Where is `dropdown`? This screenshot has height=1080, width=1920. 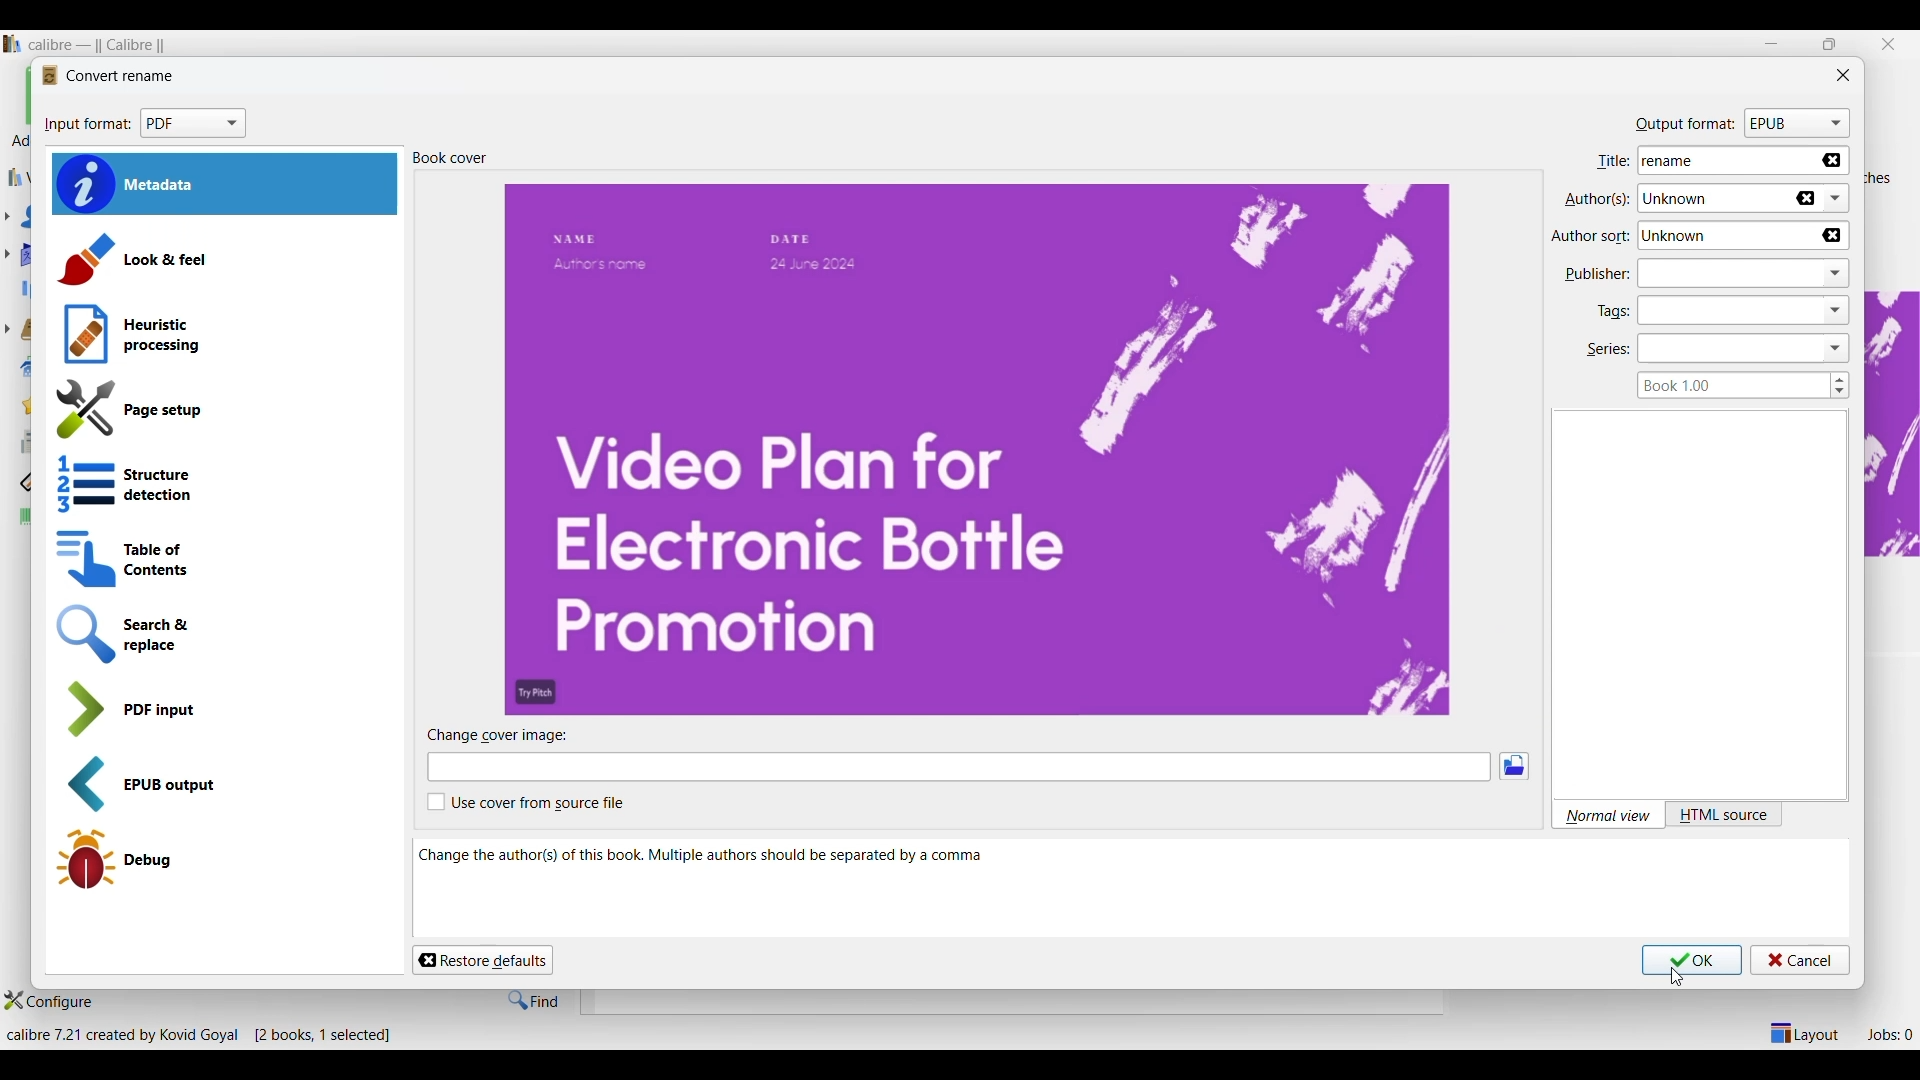 dropdown is located at coordinates (1837, 347).